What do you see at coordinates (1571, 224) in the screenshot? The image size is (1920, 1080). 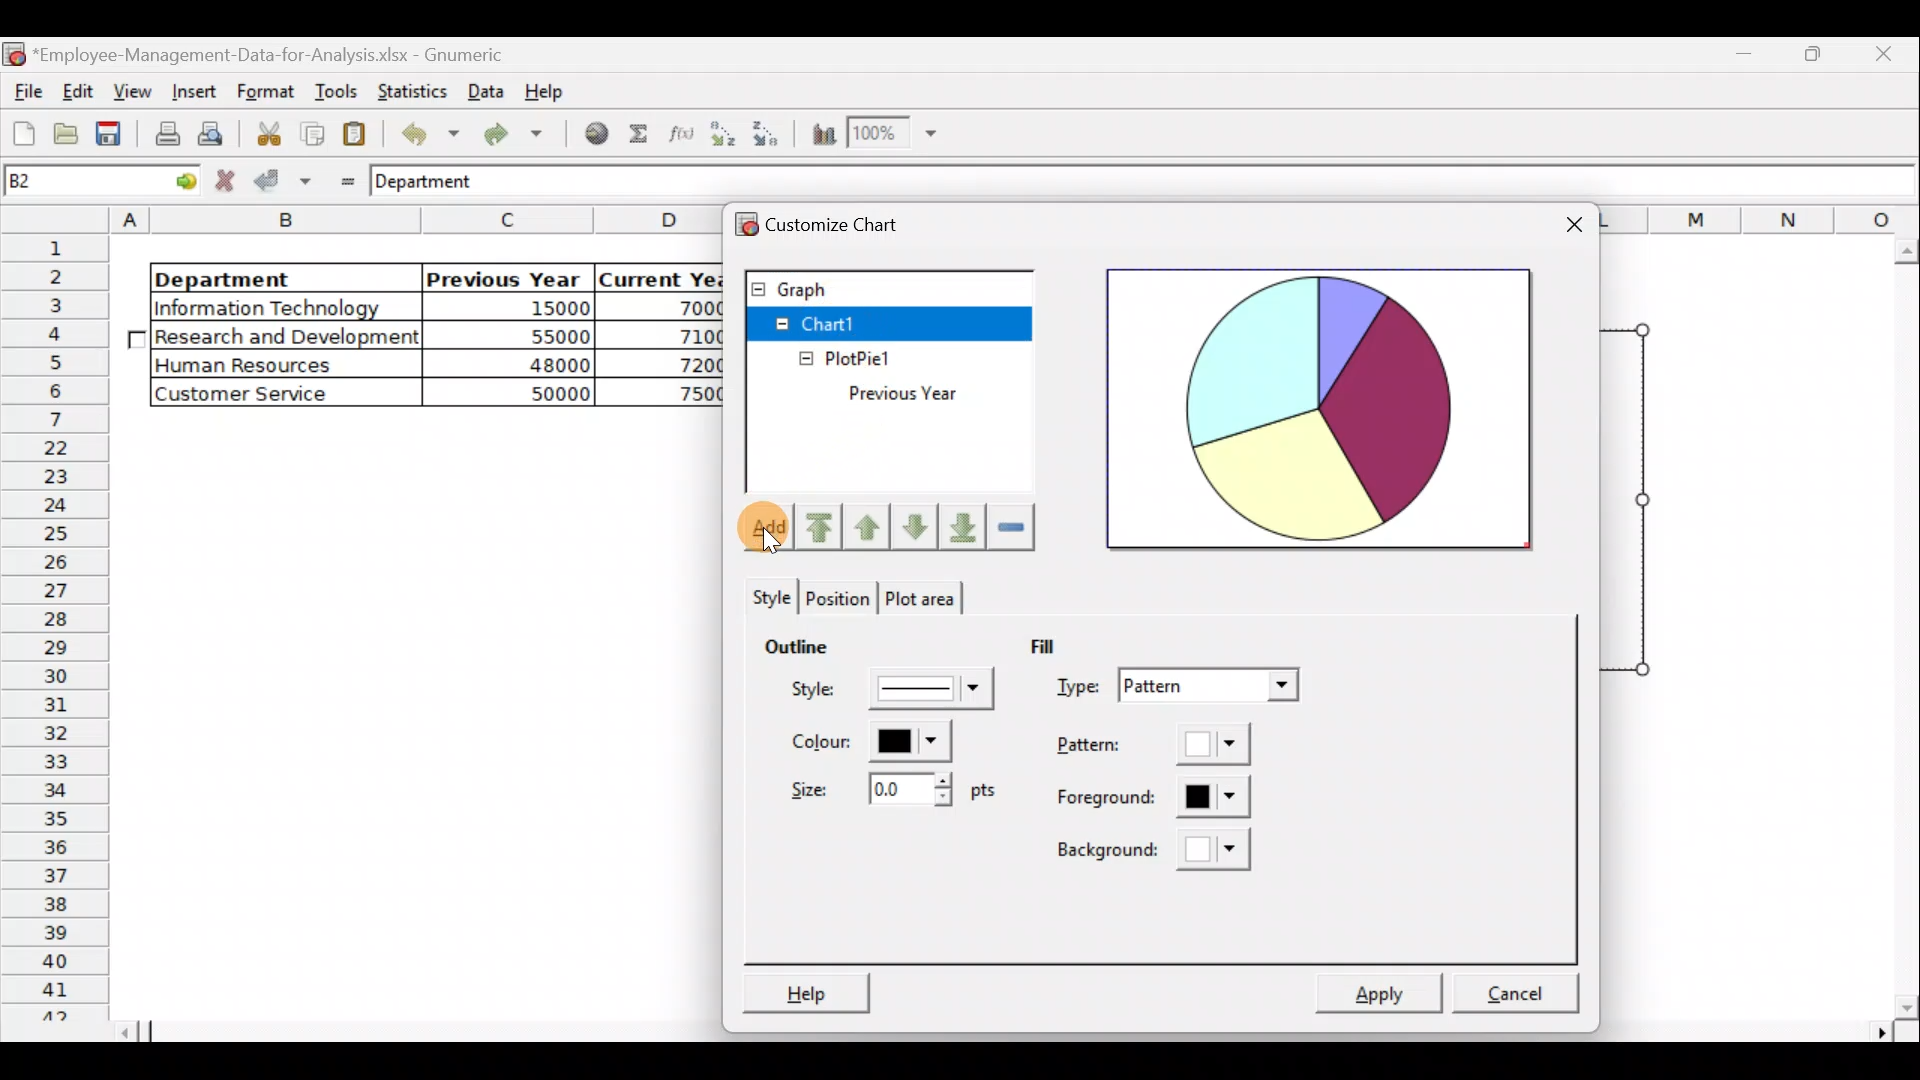 I see `Close` at bounding box center [1571, 224].